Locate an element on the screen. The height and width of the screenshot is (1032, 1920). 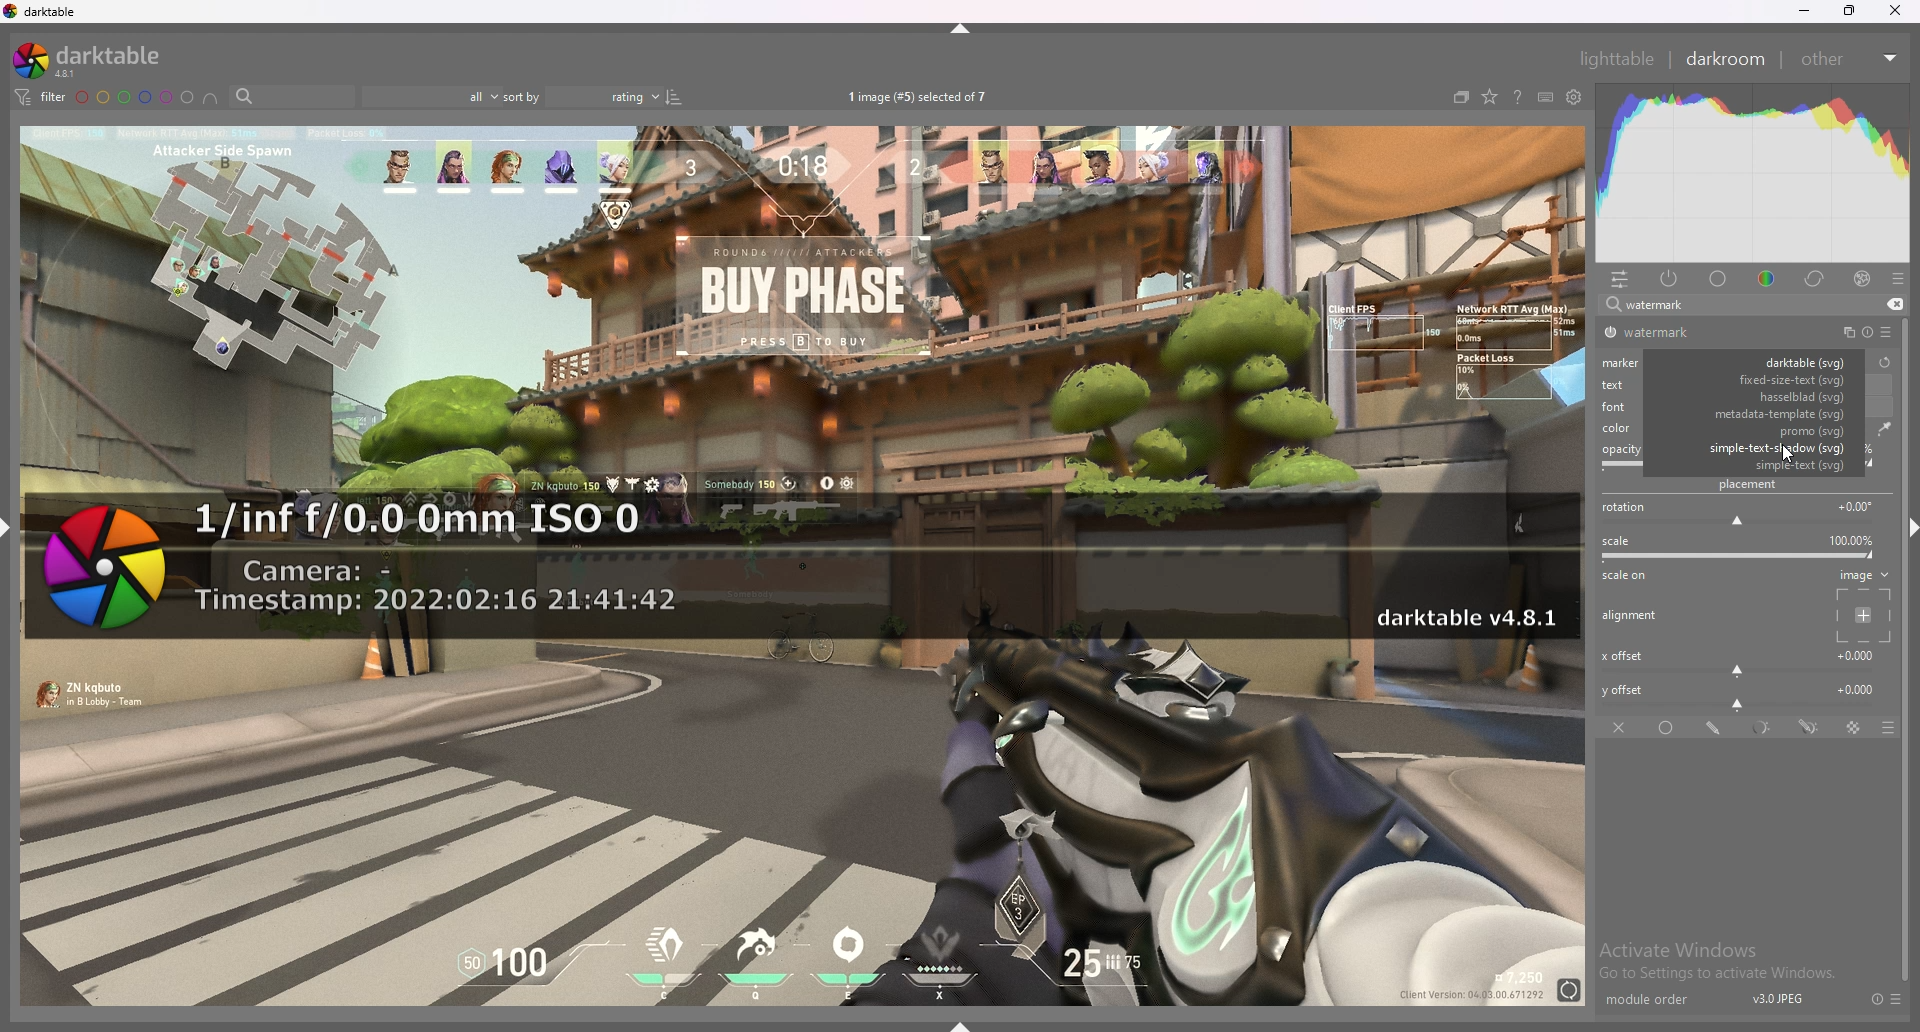
other is located at coordinates (1848, 59).